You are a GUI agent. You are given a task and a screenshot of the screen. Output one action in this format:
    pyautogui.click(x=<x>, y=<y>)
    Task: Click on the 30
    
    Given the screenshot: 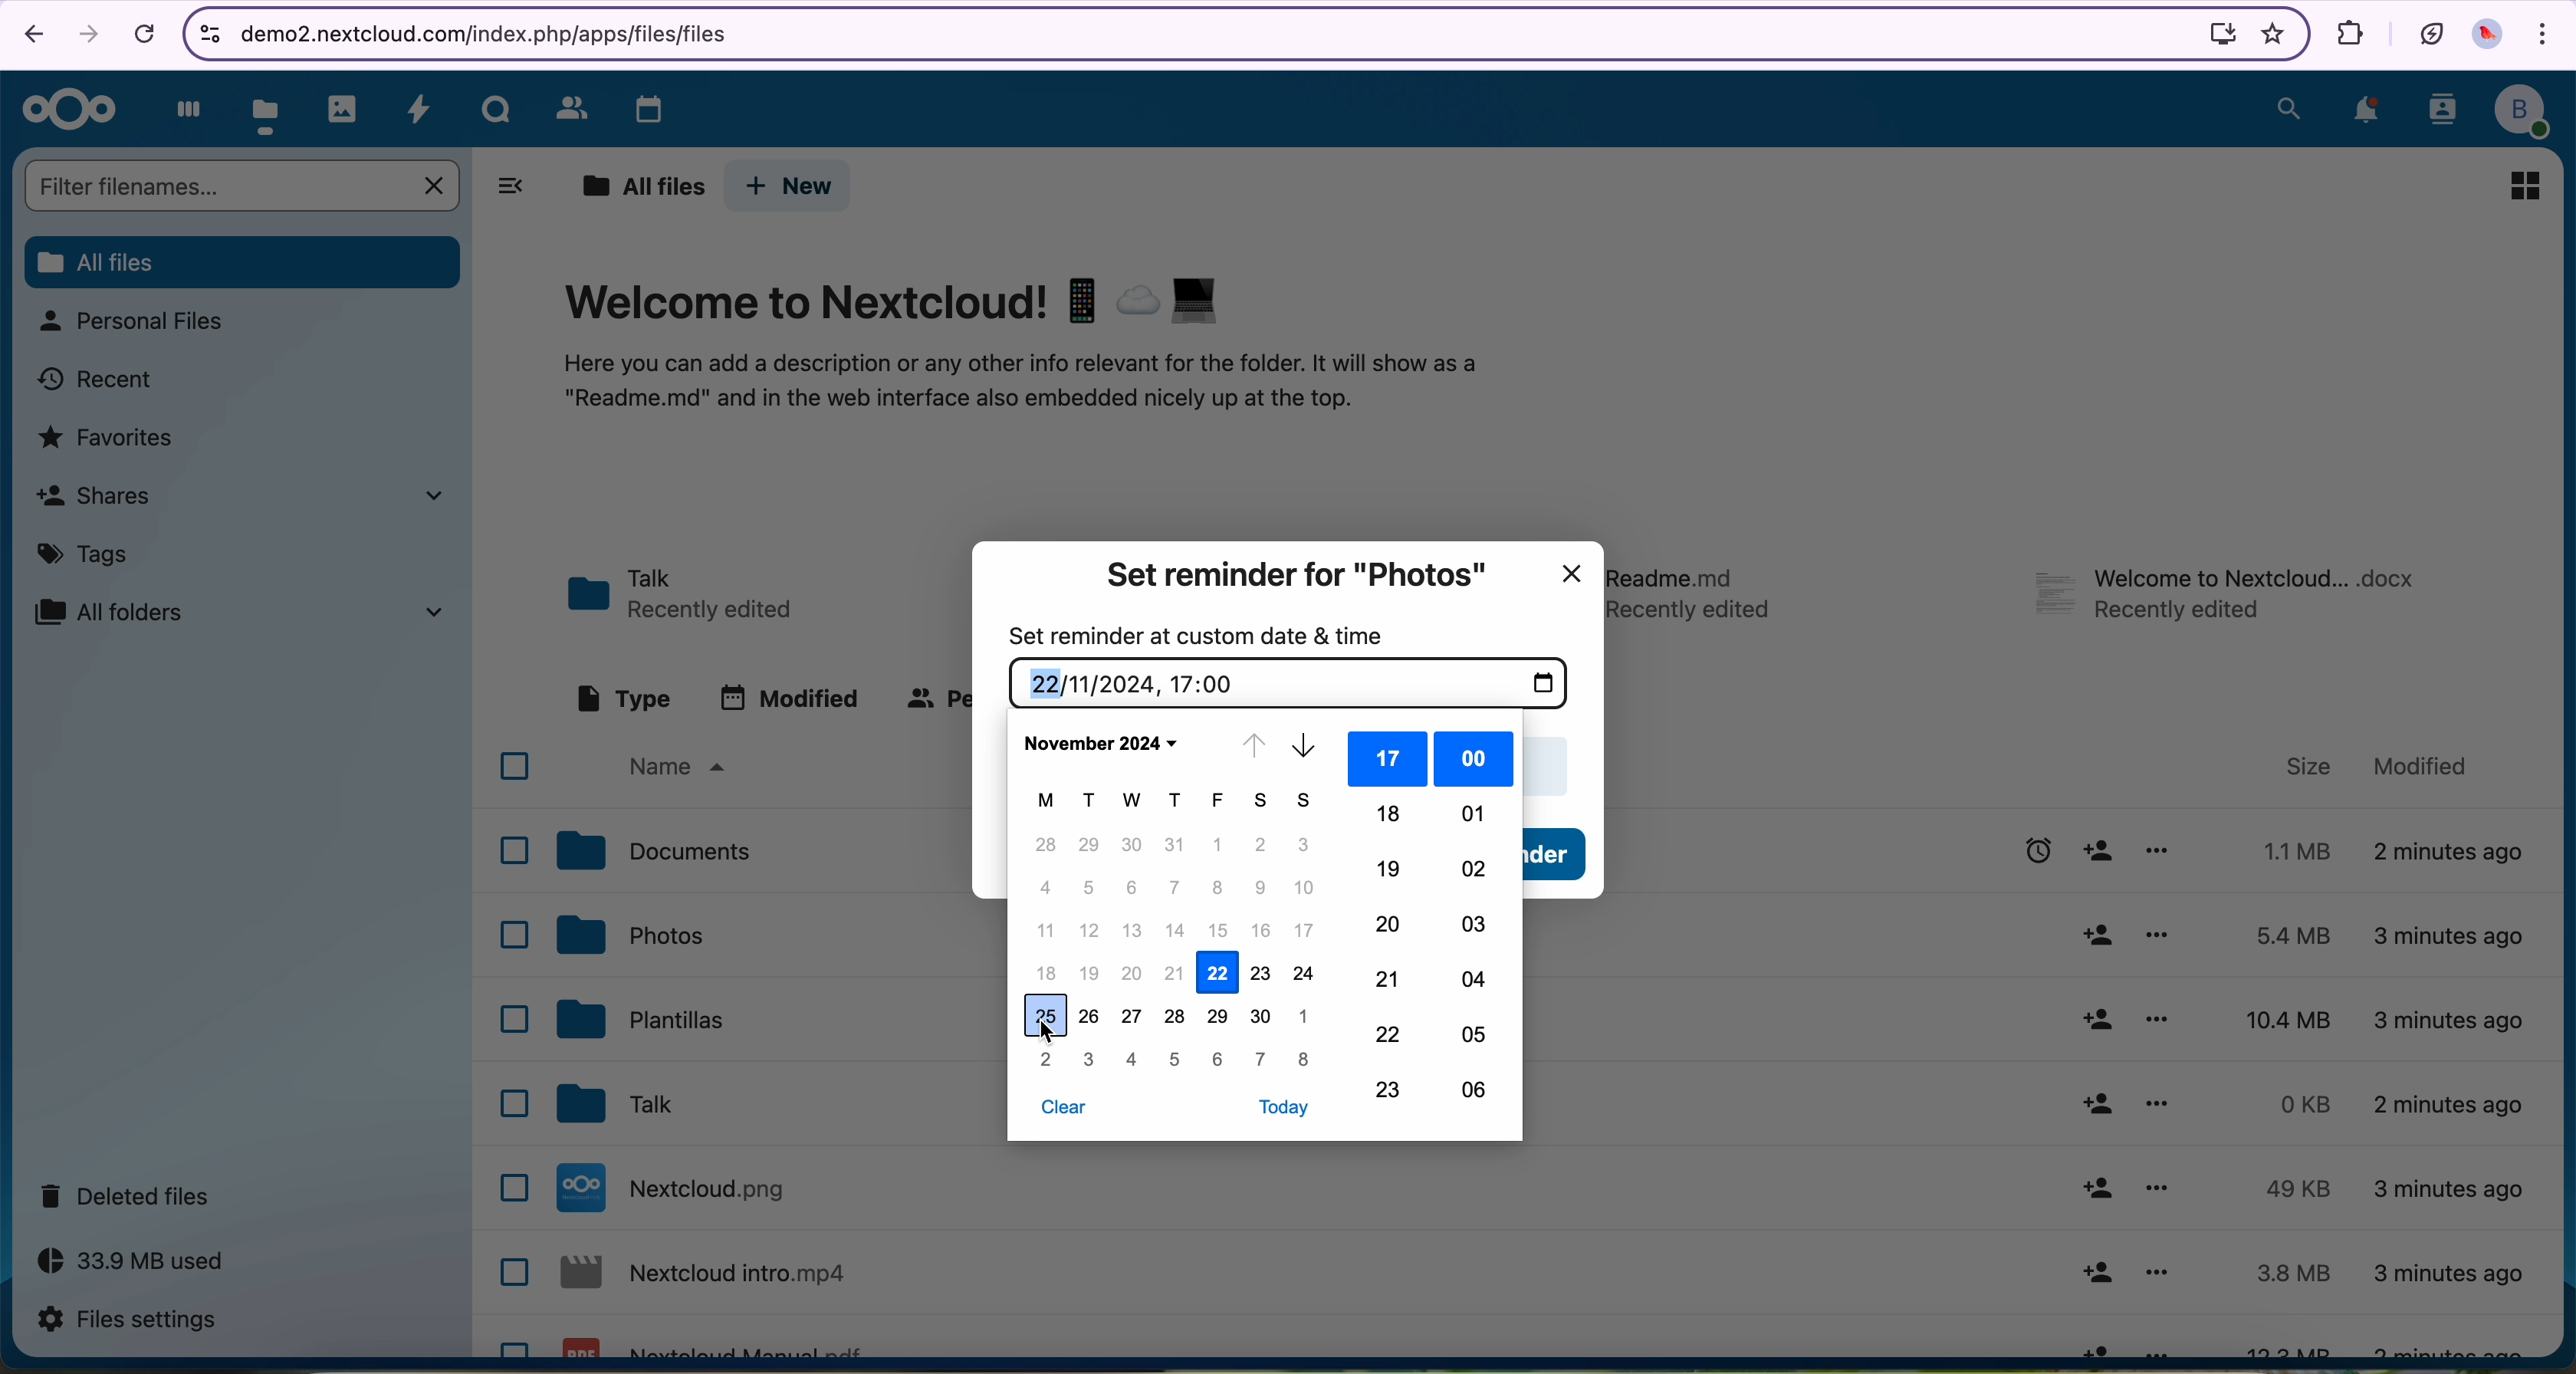 What is the action you would take?
    pyautogui.click(x=1135, y=843)
    